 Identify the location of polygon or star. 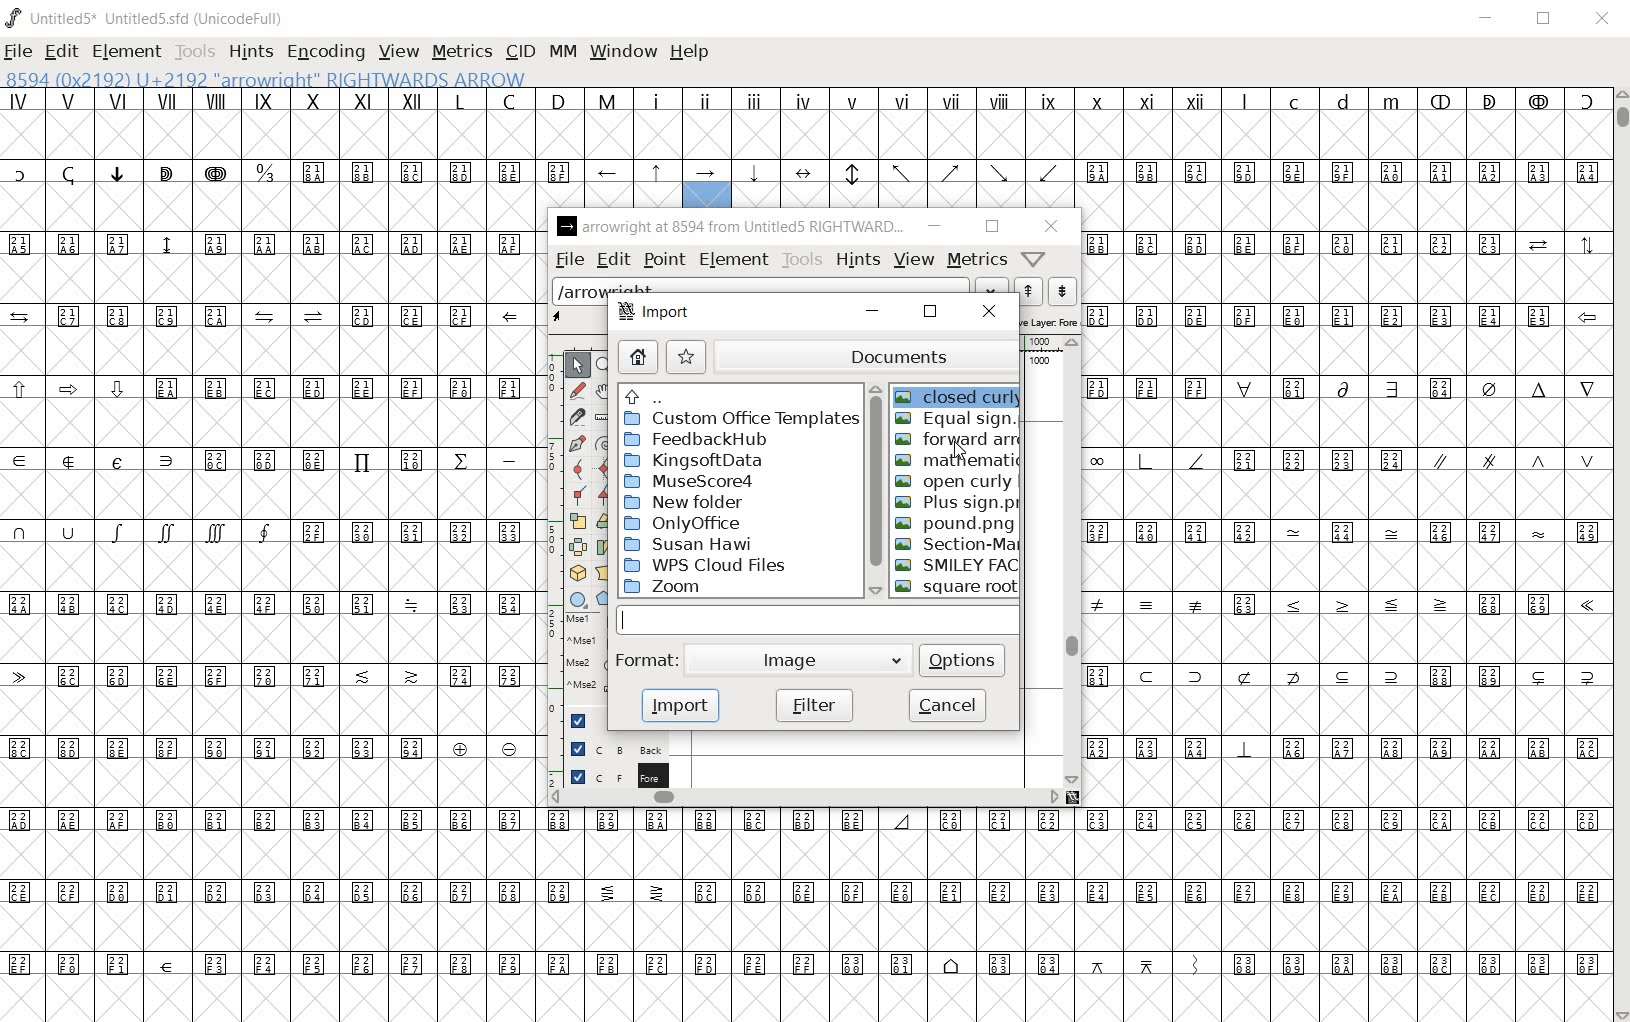
(605, 599).